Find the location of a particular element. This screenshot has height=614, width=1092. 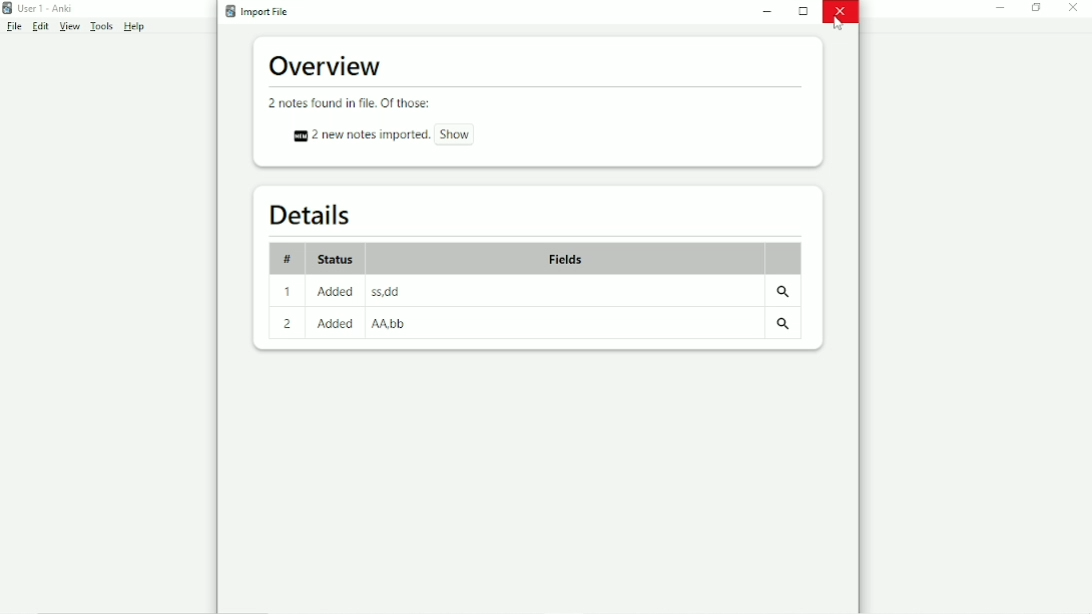

ss,dd is located at coordinates (387, 291).